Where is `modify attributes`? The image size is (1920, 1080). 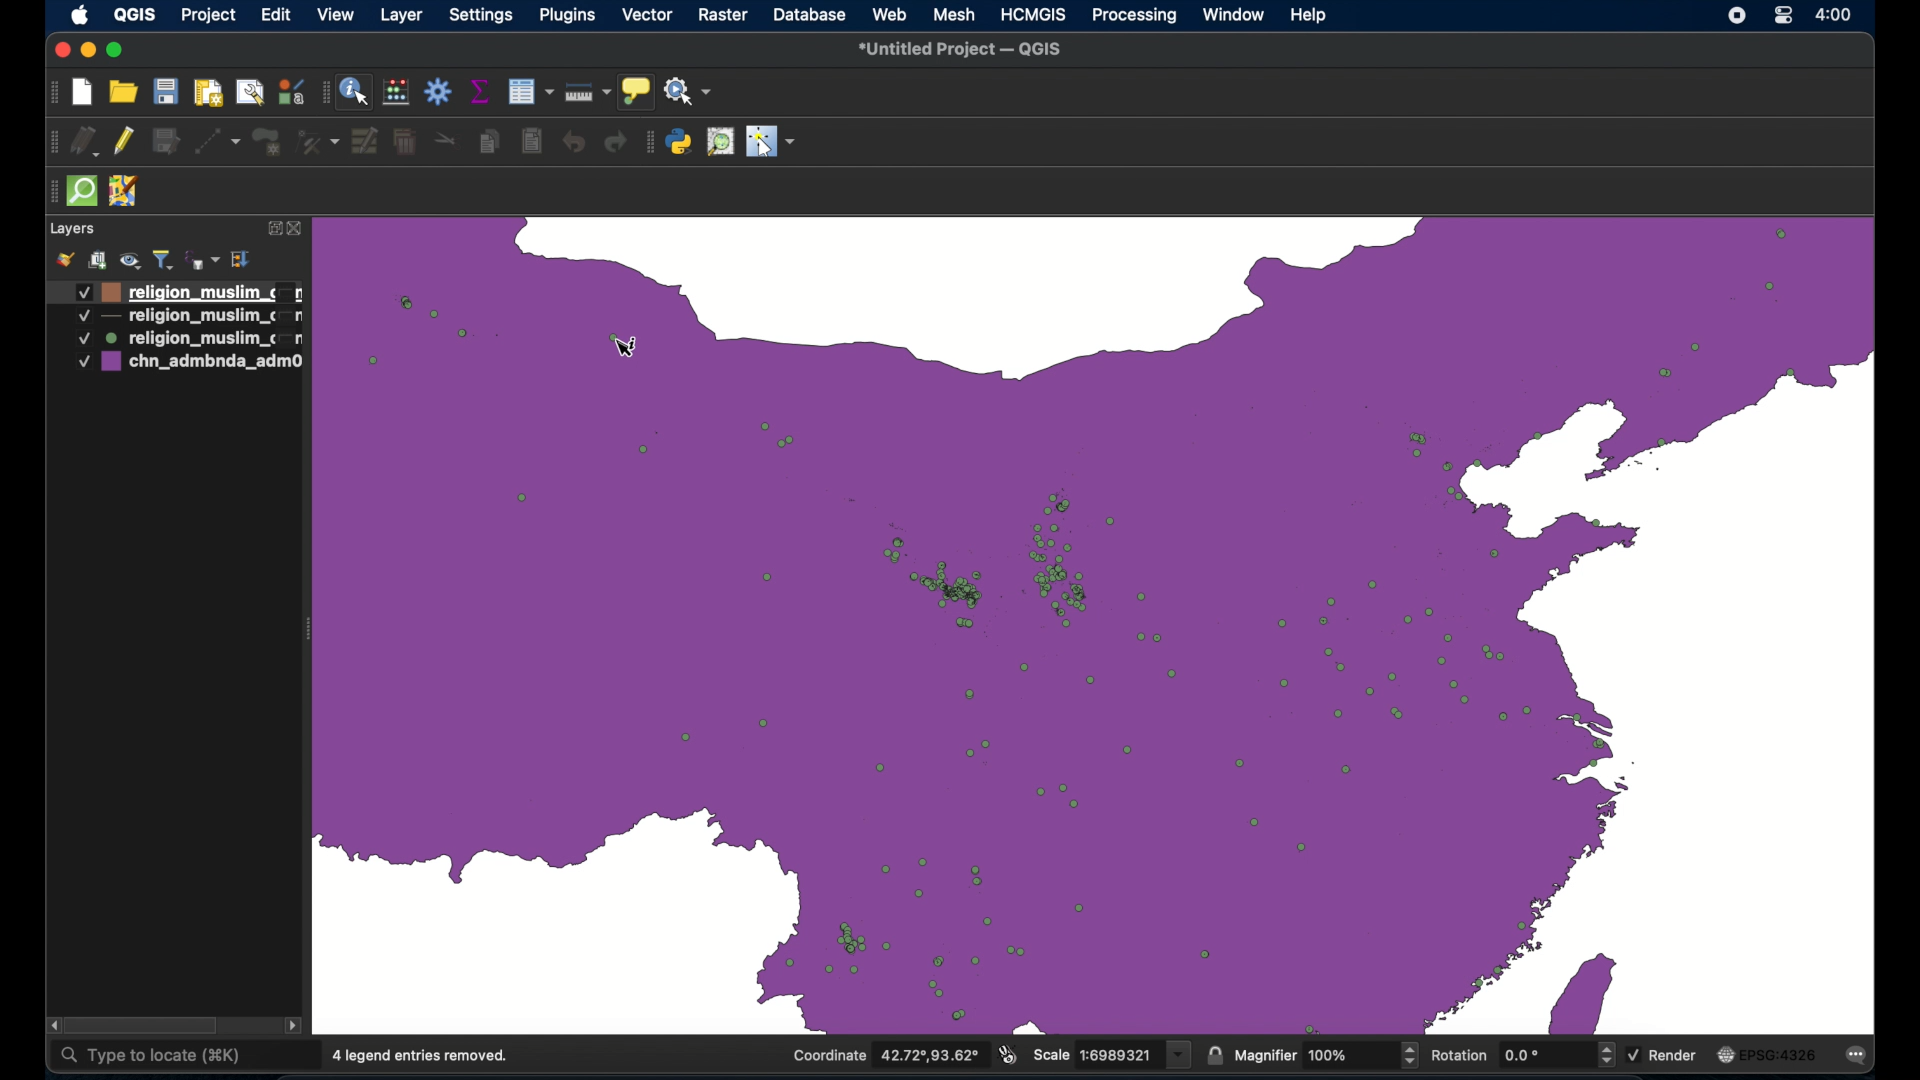
modify attributes is located at coordinates (365, 141).